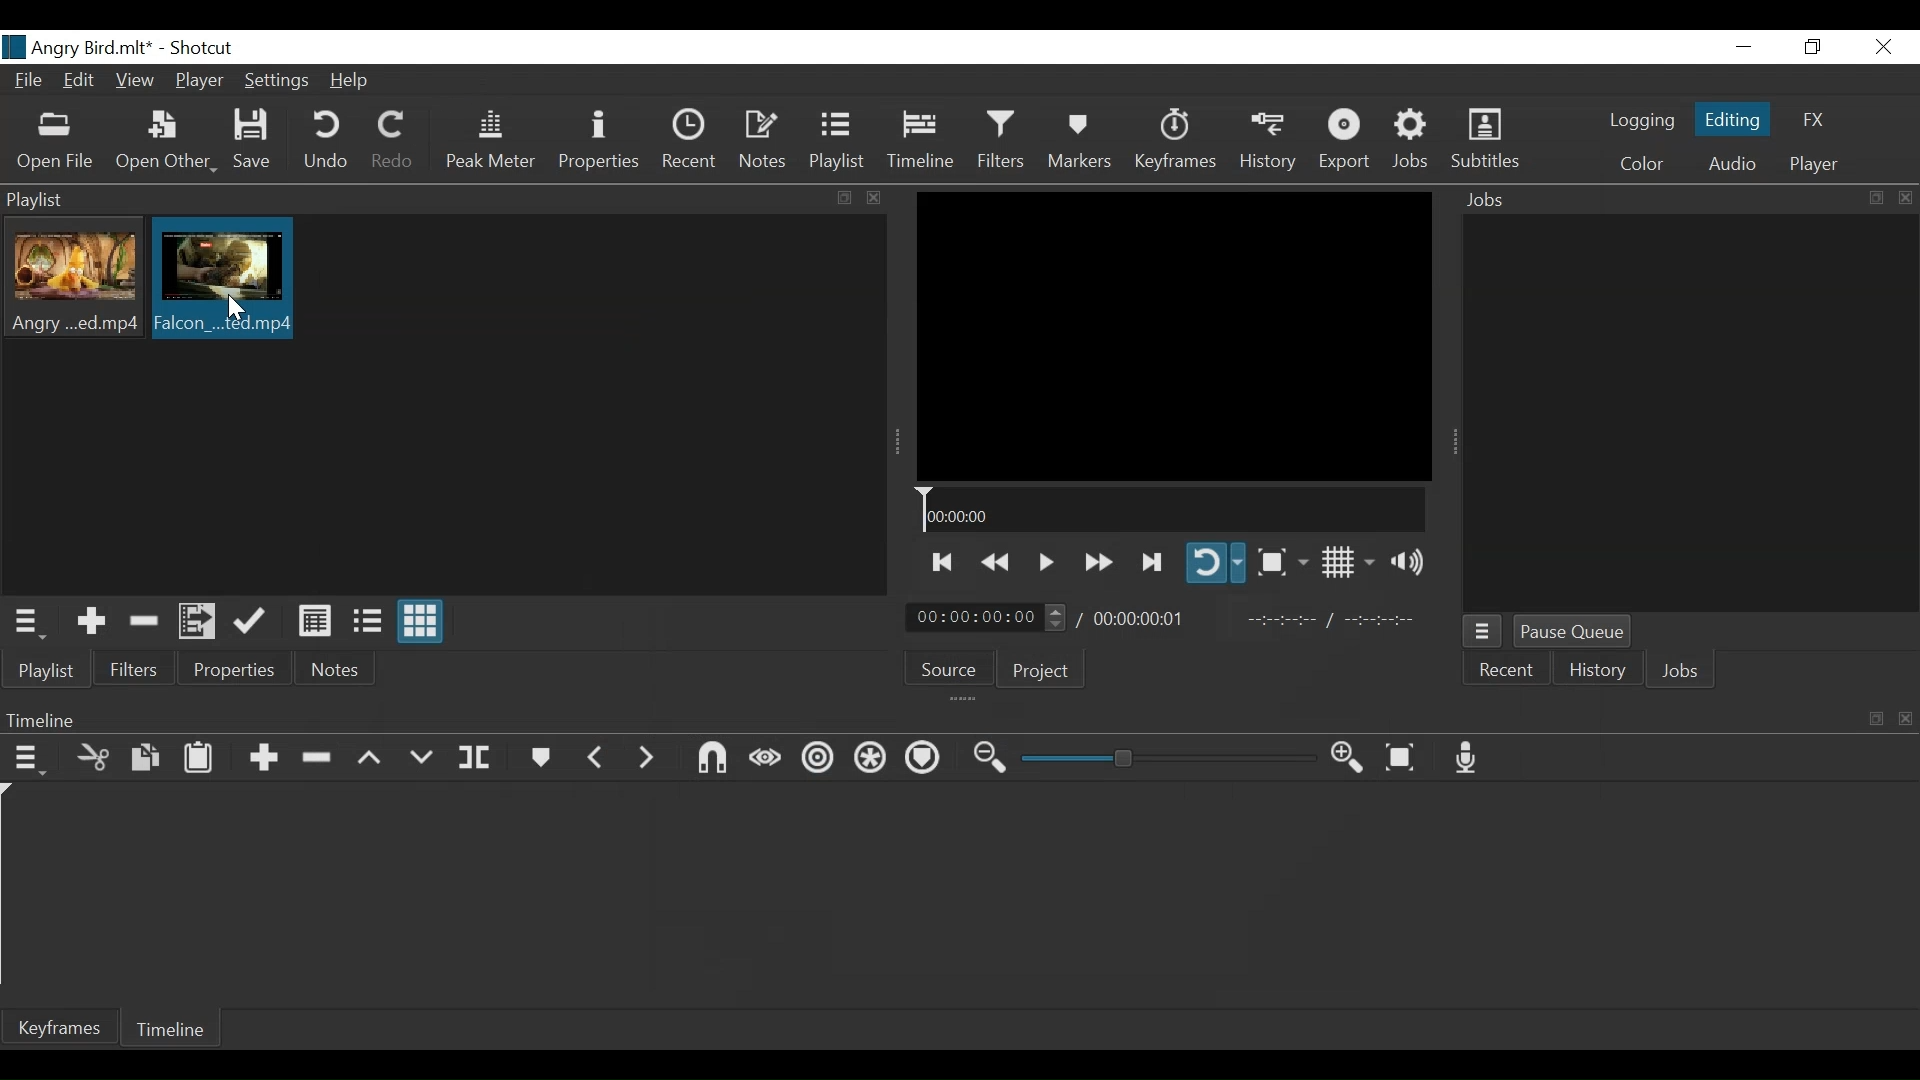 The width and height of the screenshot is (1920, 1080). What do you see at coordinates (875, 198) in the screenshot?
I see `close` at bounding box center [875, 198].